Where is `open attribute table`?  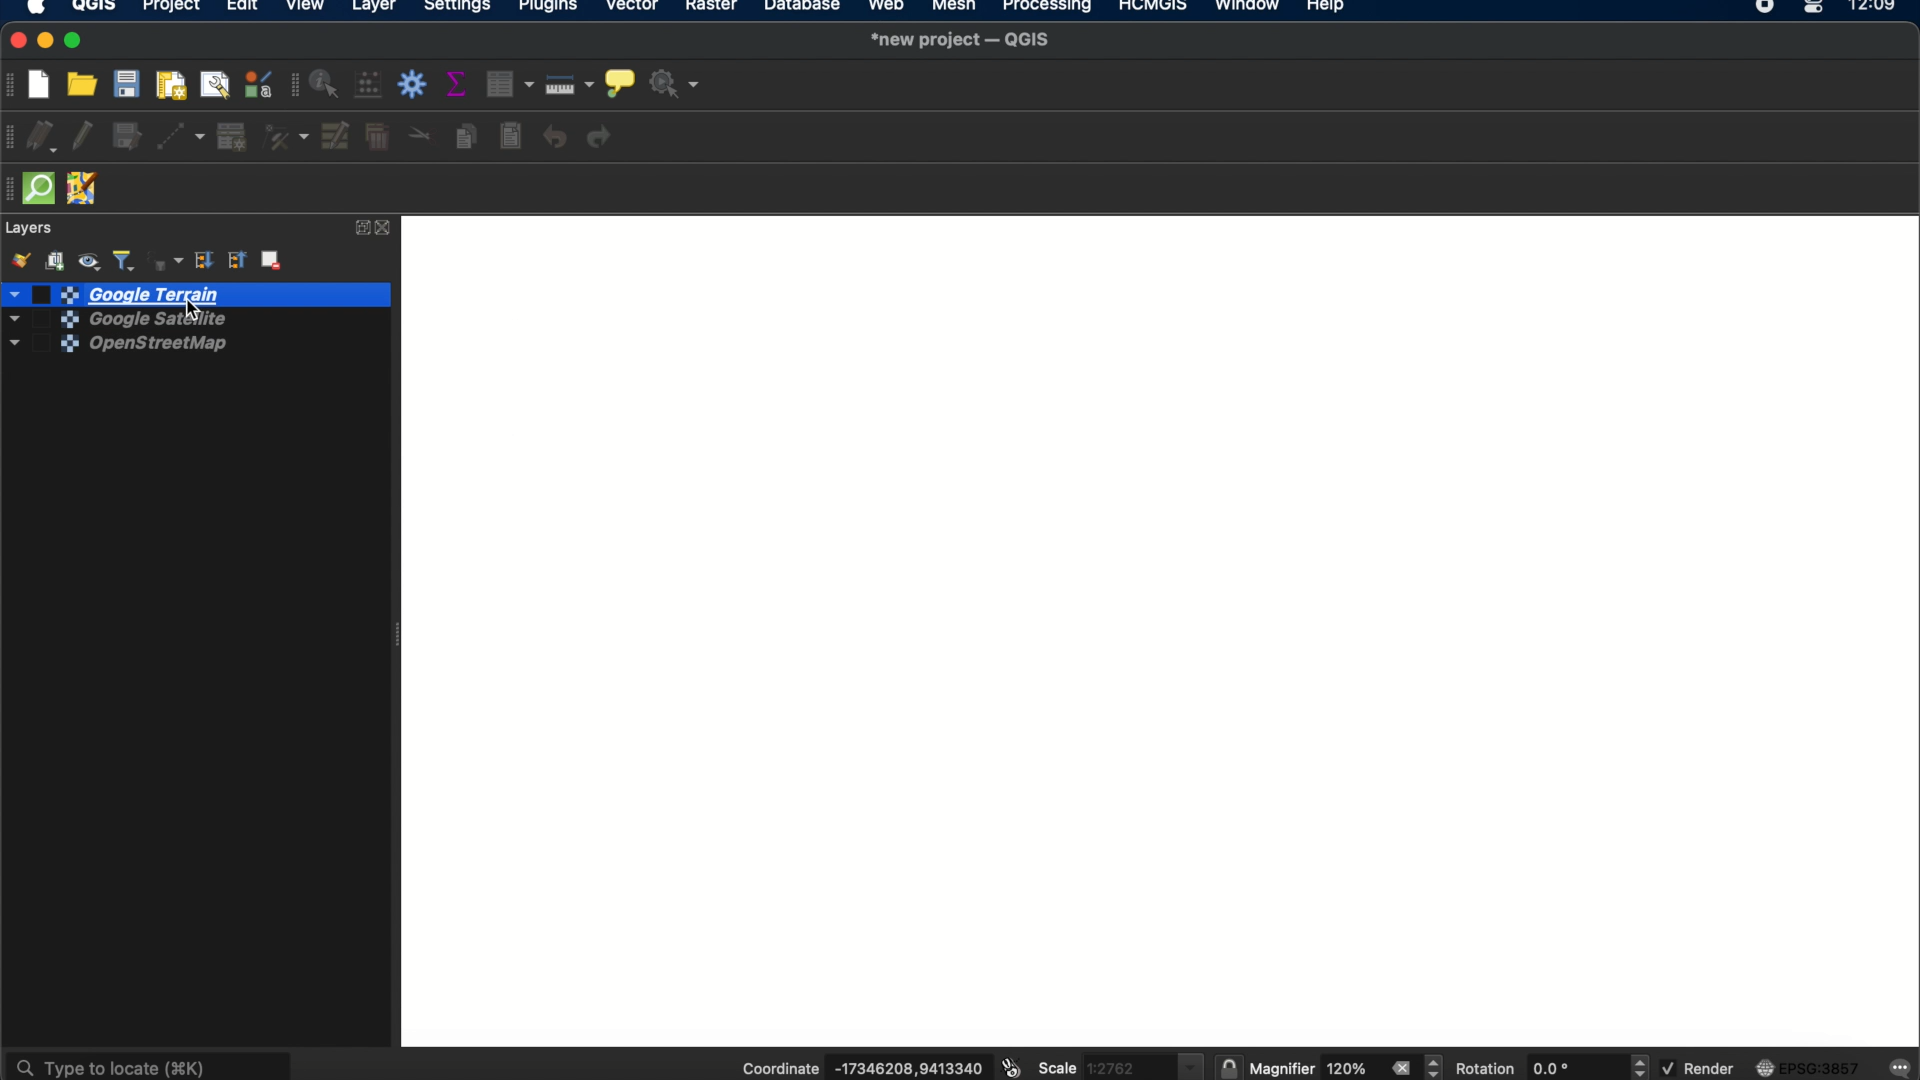
open attribute table is located at coordinates (513, 85).